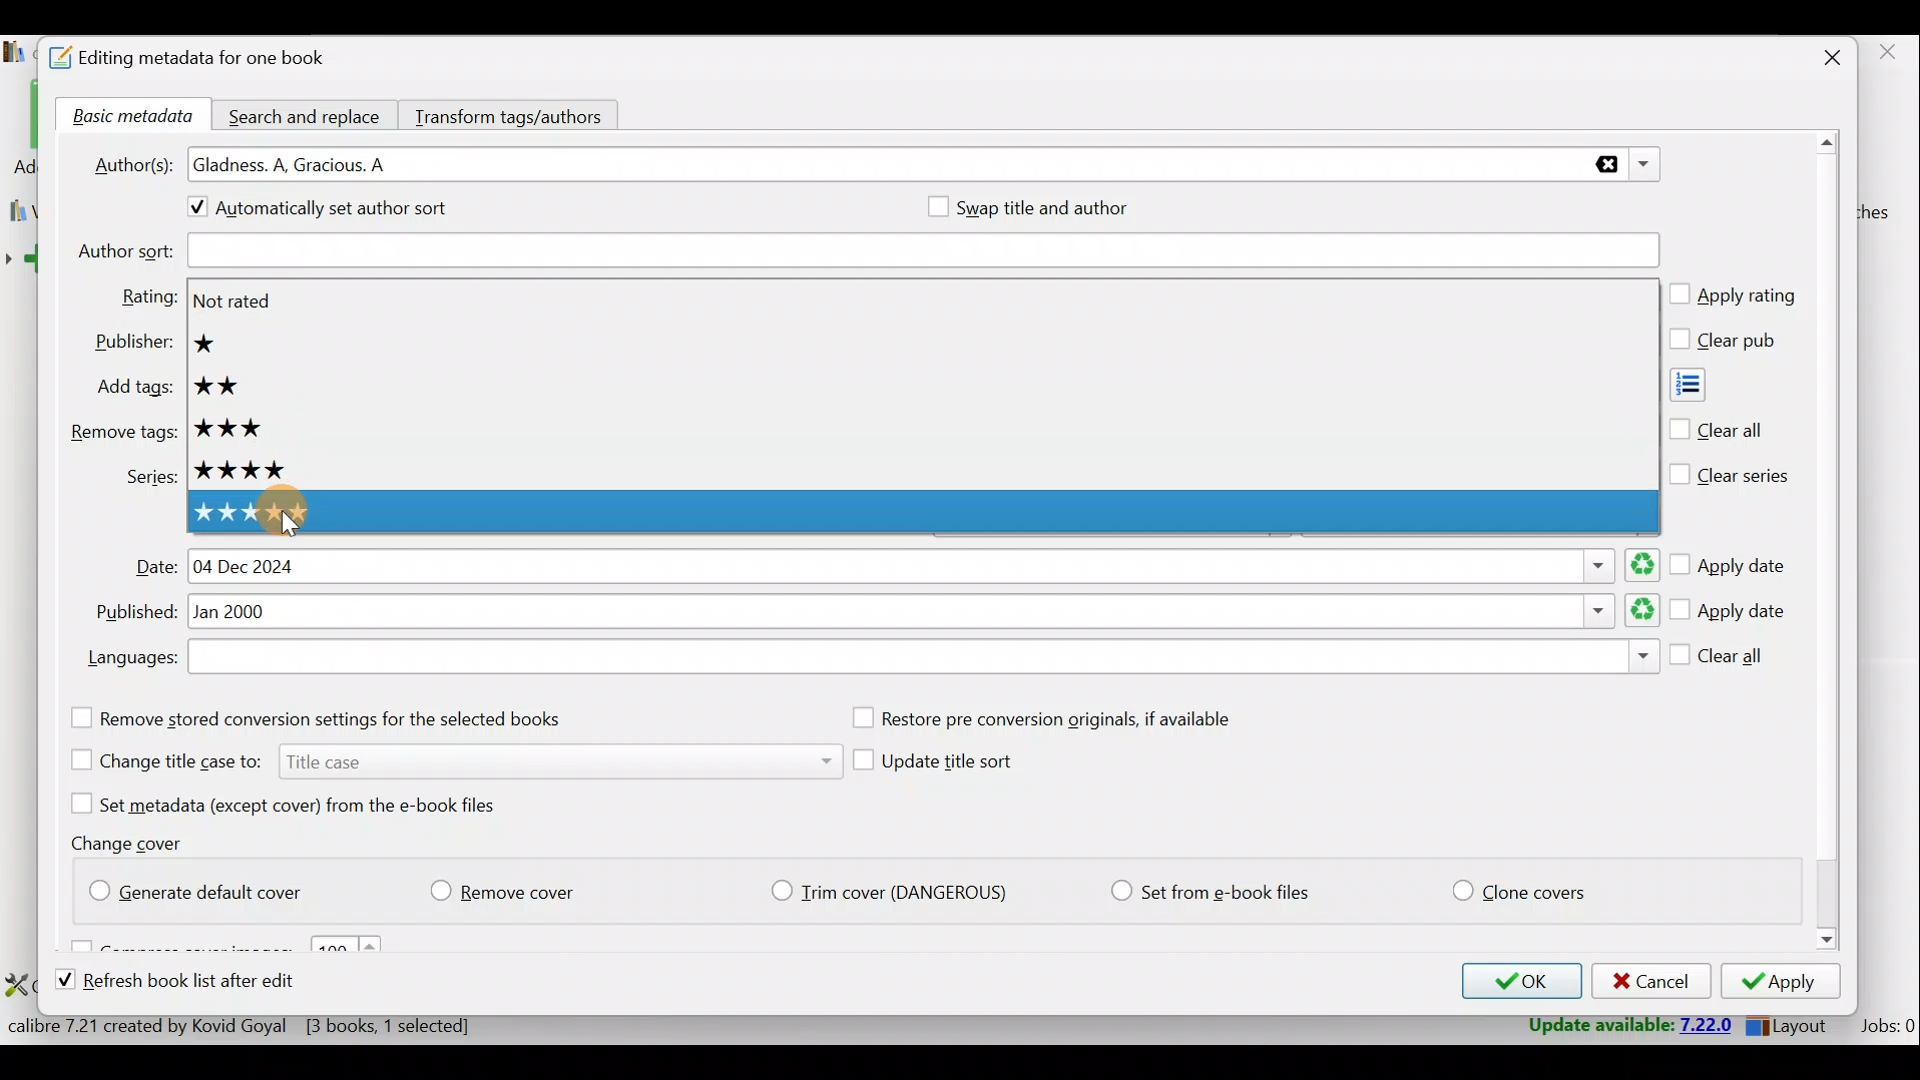 Image resolution: width=1920 pixels, height=1080 pixels. What do you see at coordinates (1717, 426) in the screenshot?
I see `Clear all` at bounding box center [1717, 426].